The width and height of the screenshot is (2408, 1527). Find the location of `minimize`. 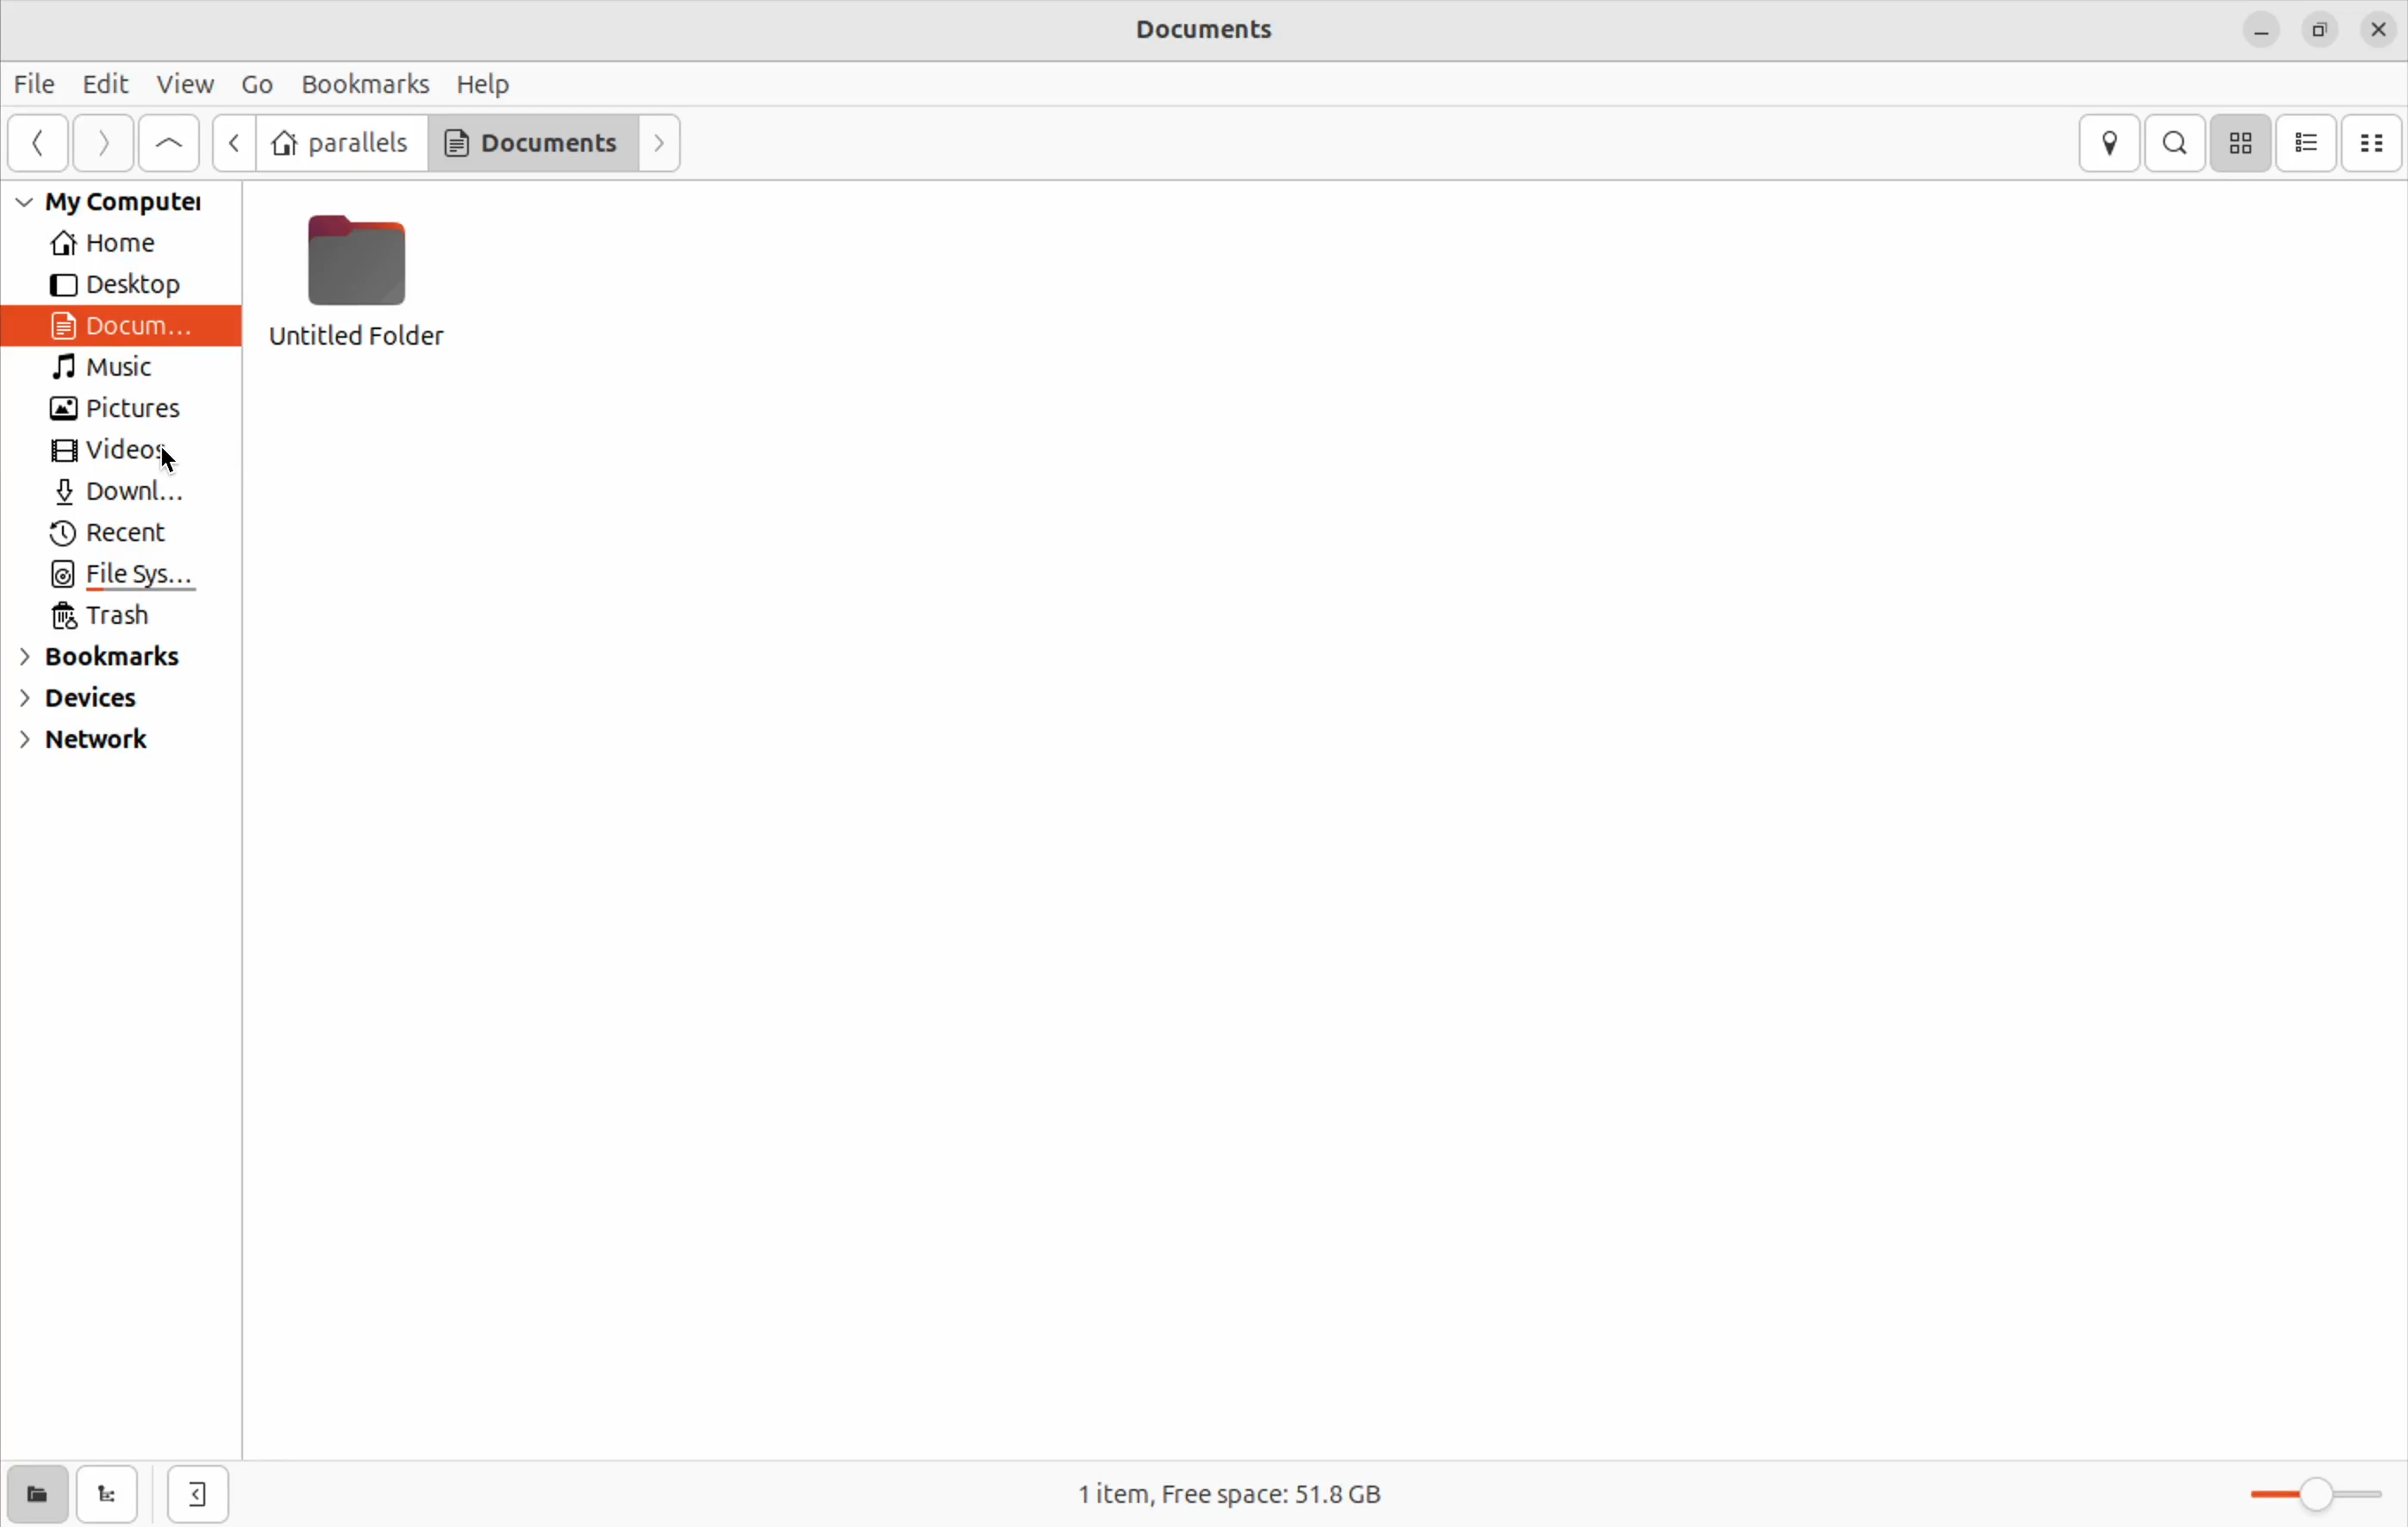

minimize is located at coordinates (2258, 29).